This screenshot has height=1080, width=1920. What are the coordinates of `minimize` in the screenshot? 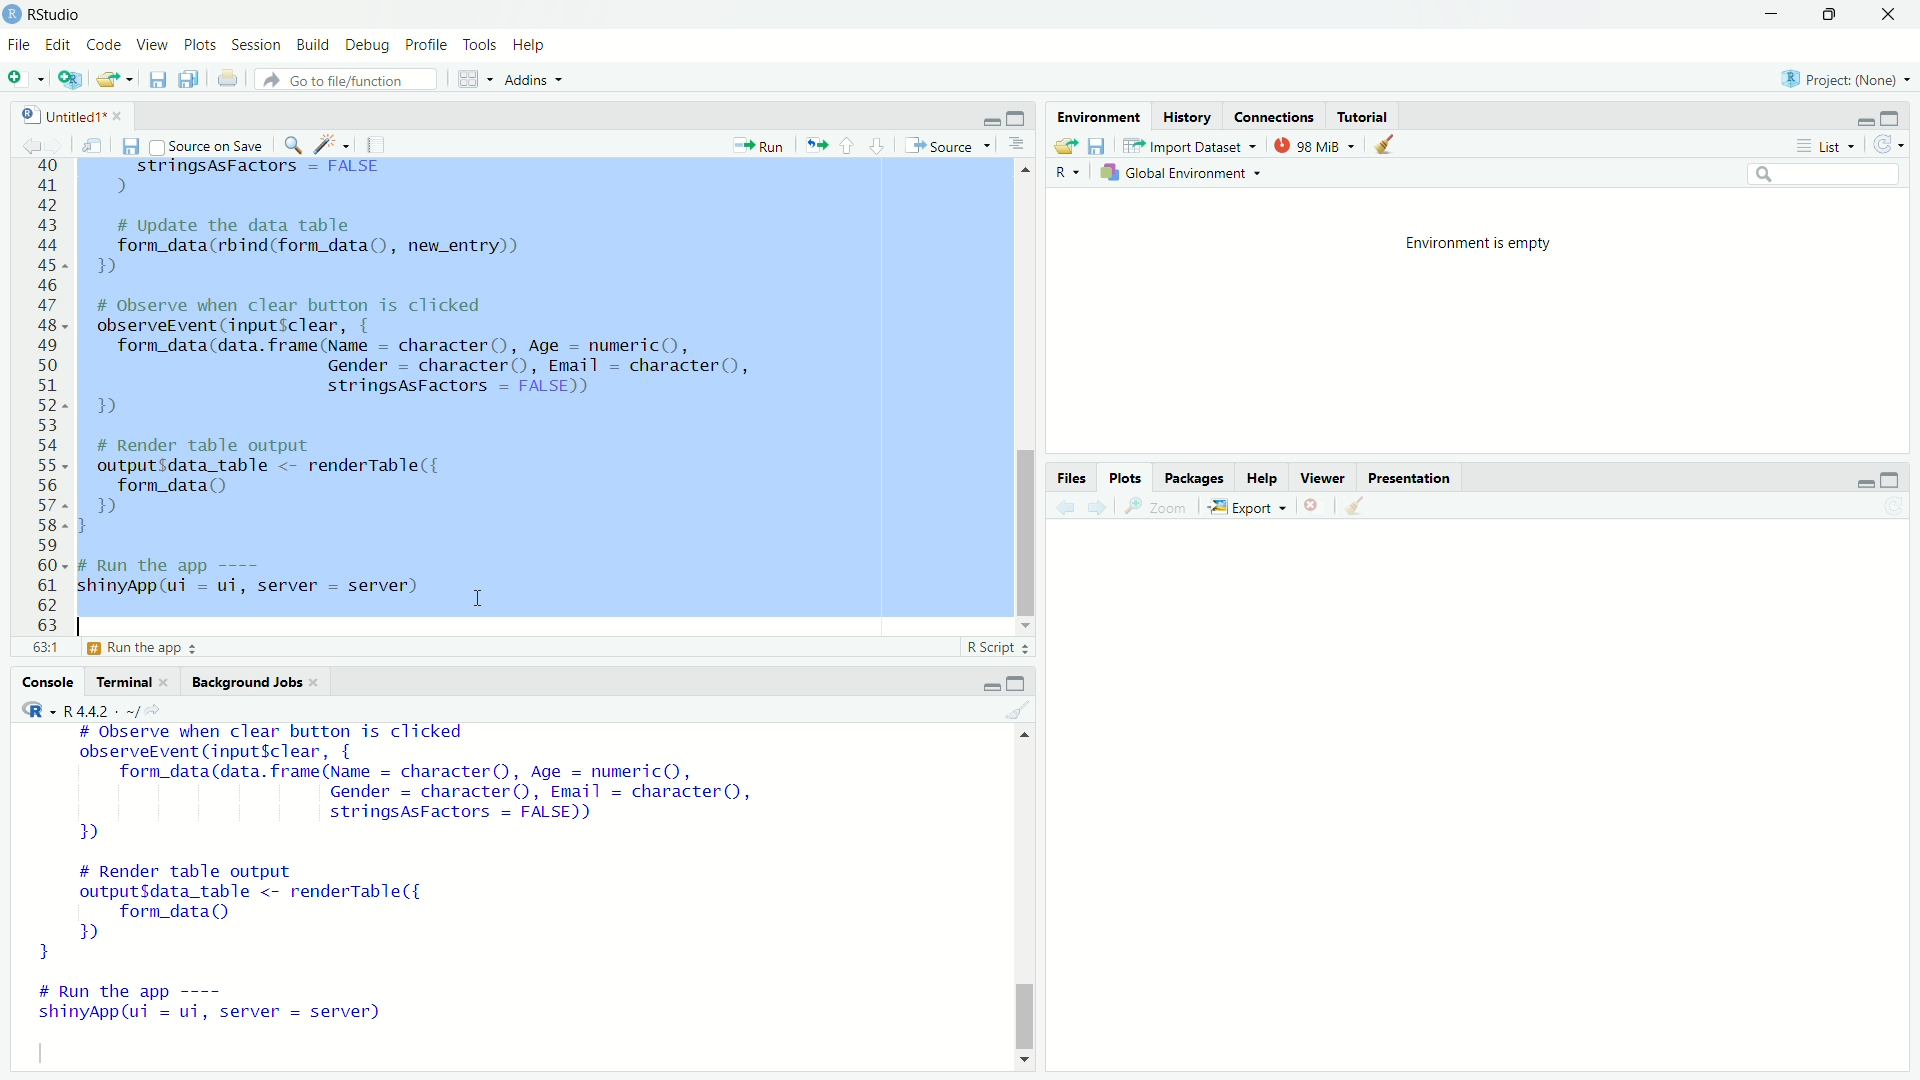 It's located at (1775, 13).